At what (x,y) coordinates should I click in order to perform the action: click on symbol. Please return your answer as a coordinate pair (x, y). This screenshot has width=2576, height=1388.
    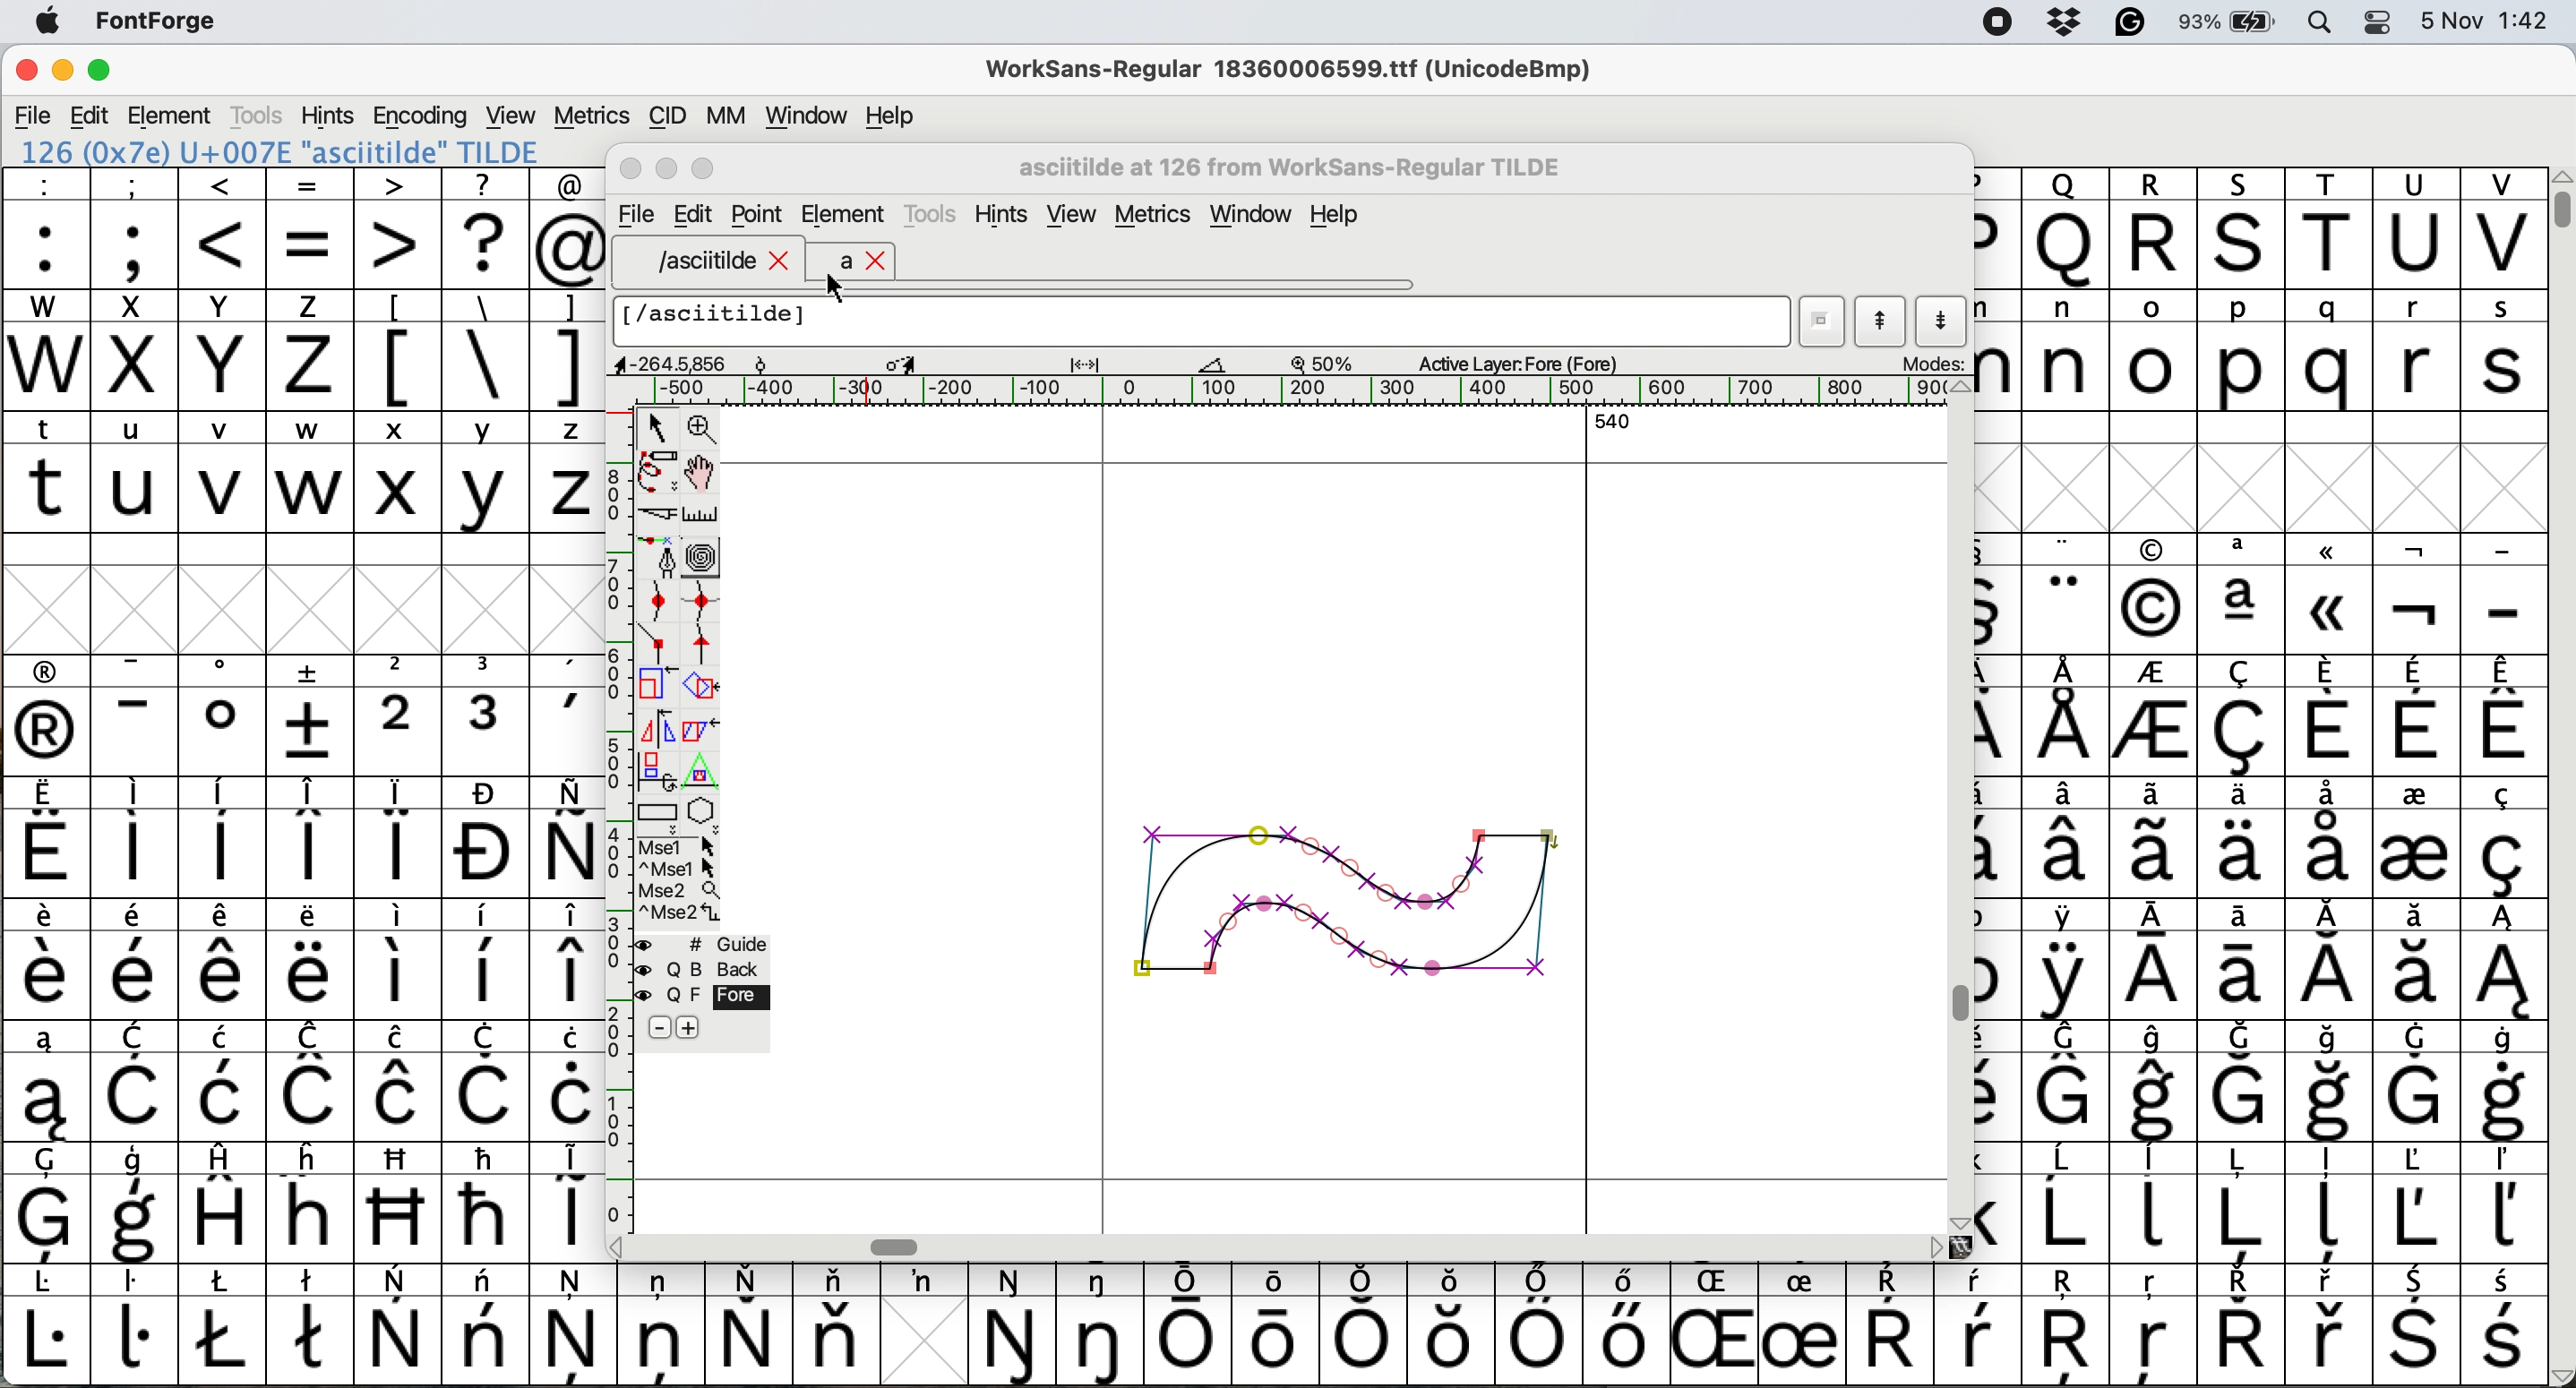
    Looking at the image, I should click on (136, 716).